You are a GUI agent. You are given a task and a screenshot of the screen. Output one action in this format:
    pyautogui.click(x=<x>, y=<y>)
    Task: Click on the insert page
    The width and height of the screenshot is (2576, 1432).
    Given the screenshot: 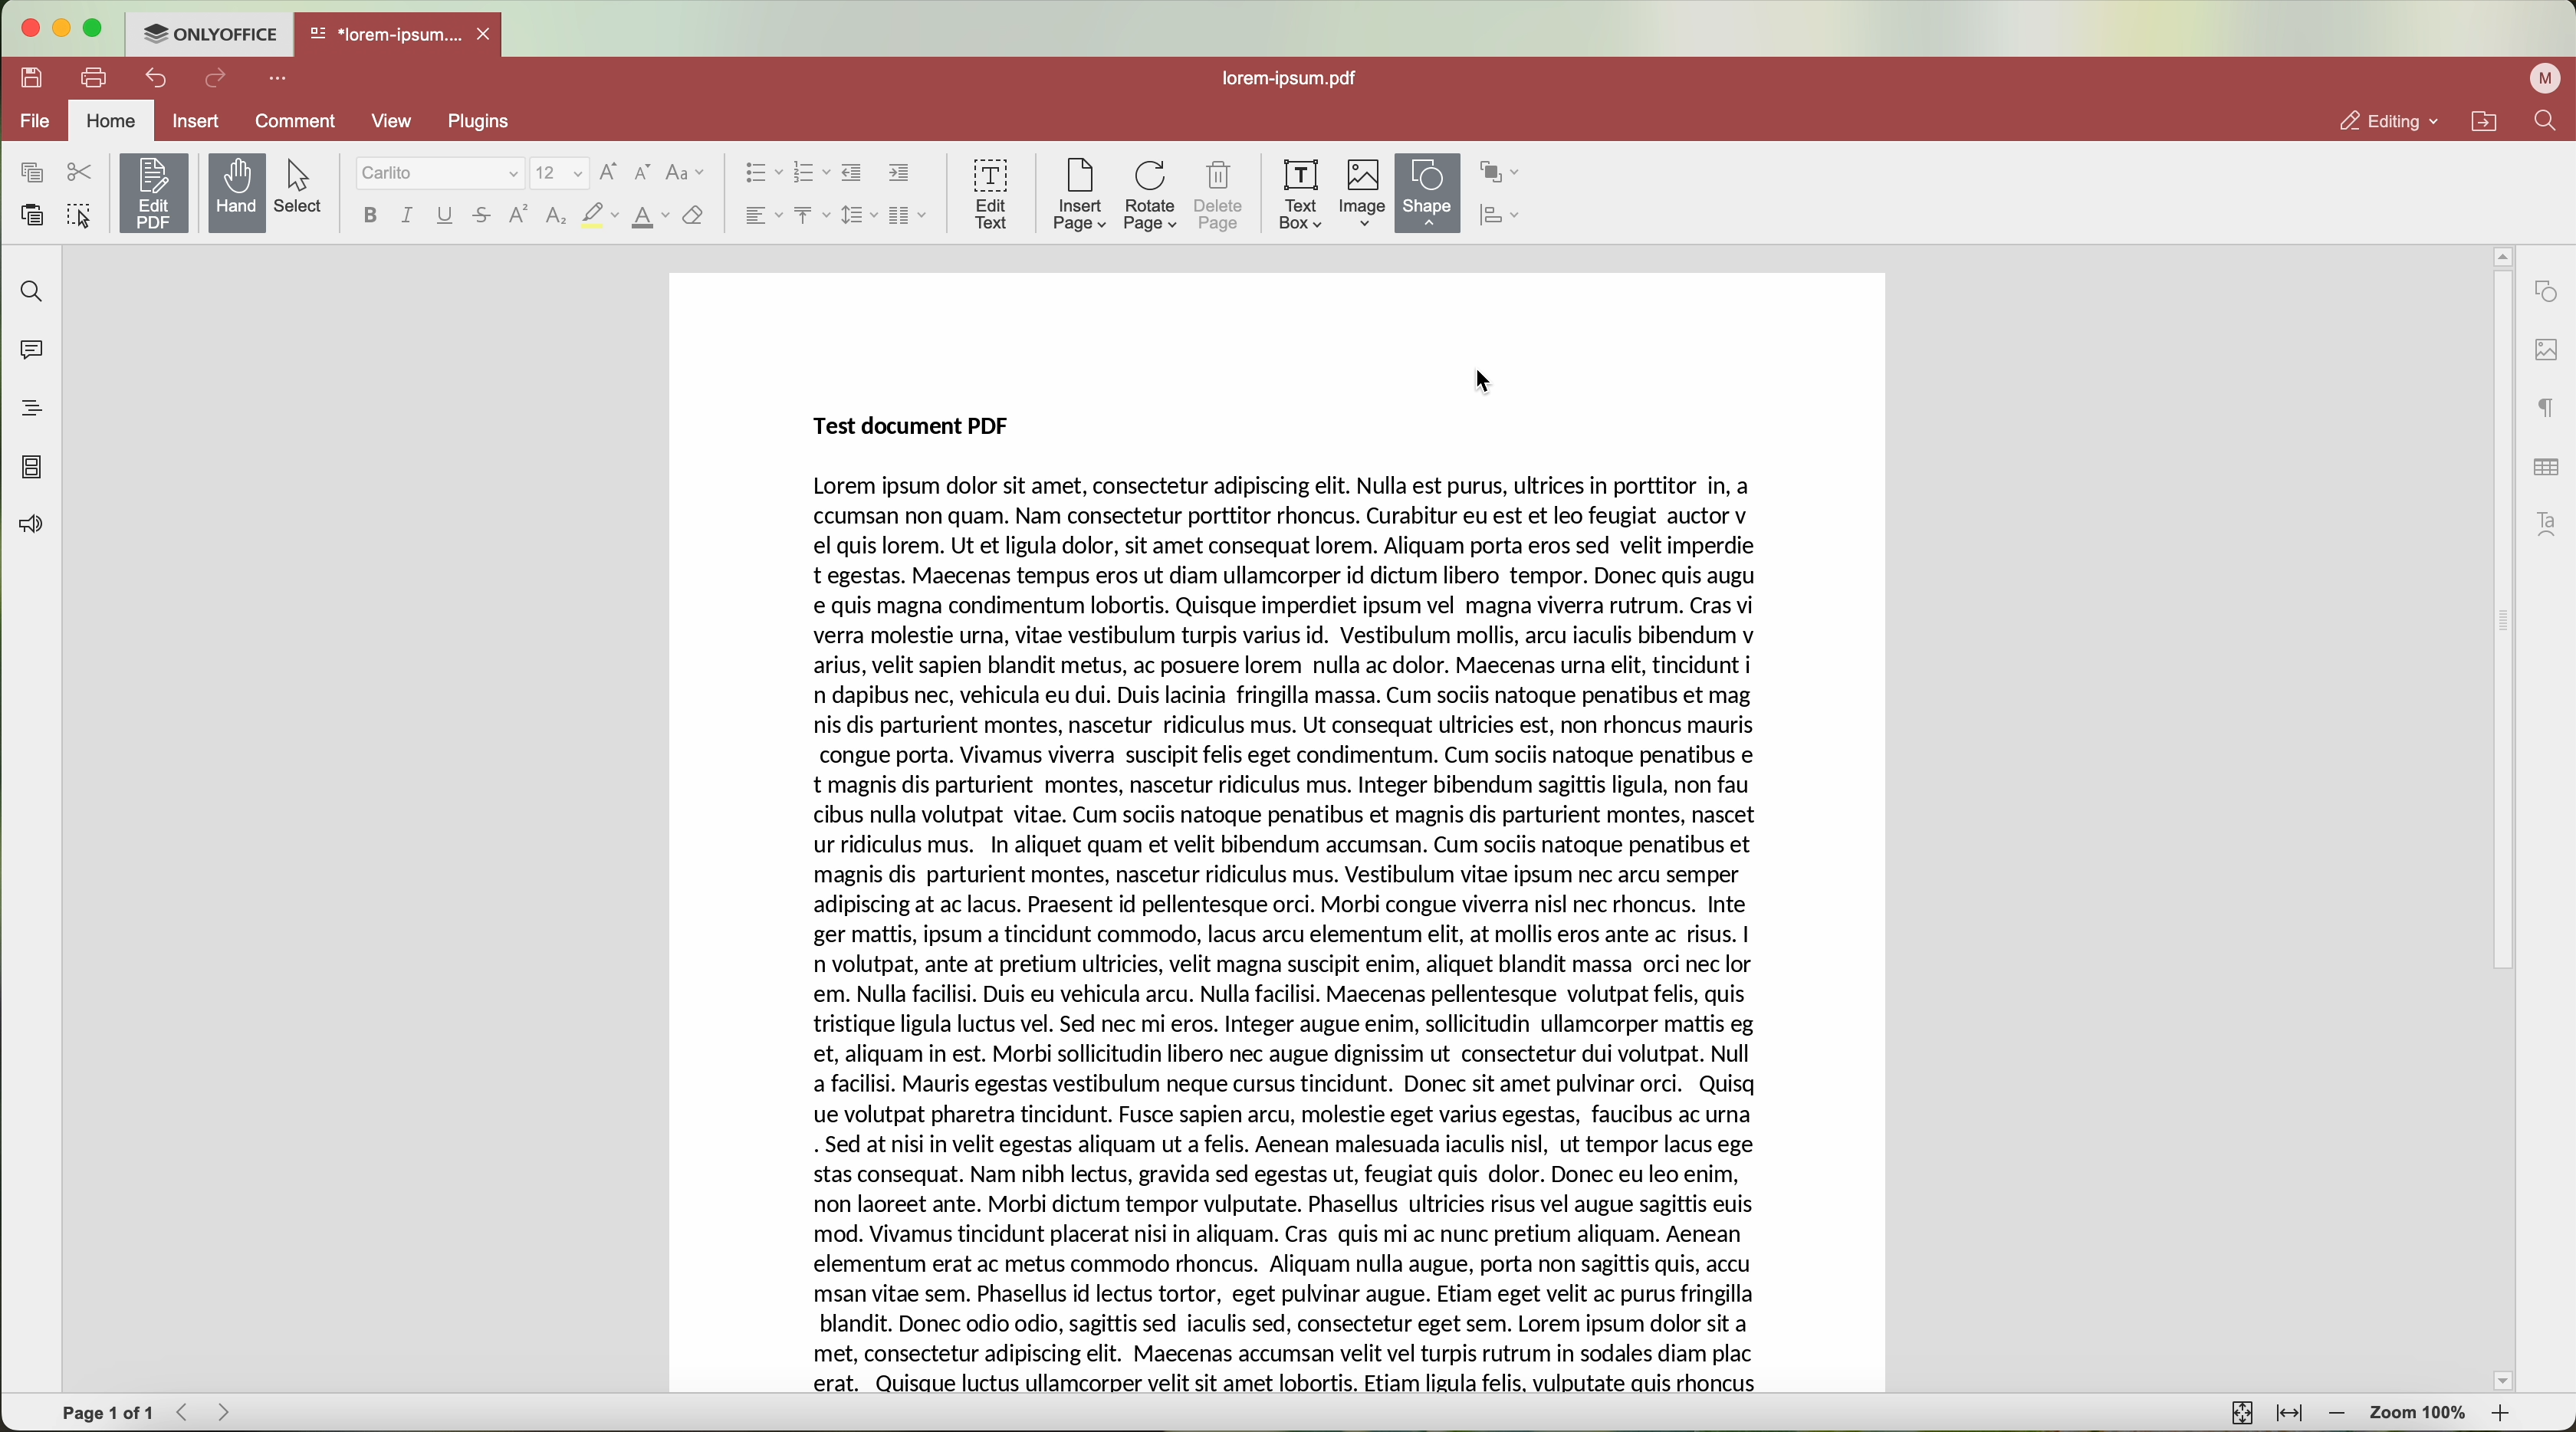 What is the action you would take?
    pyautogui.click(x=1076, y=195)
    